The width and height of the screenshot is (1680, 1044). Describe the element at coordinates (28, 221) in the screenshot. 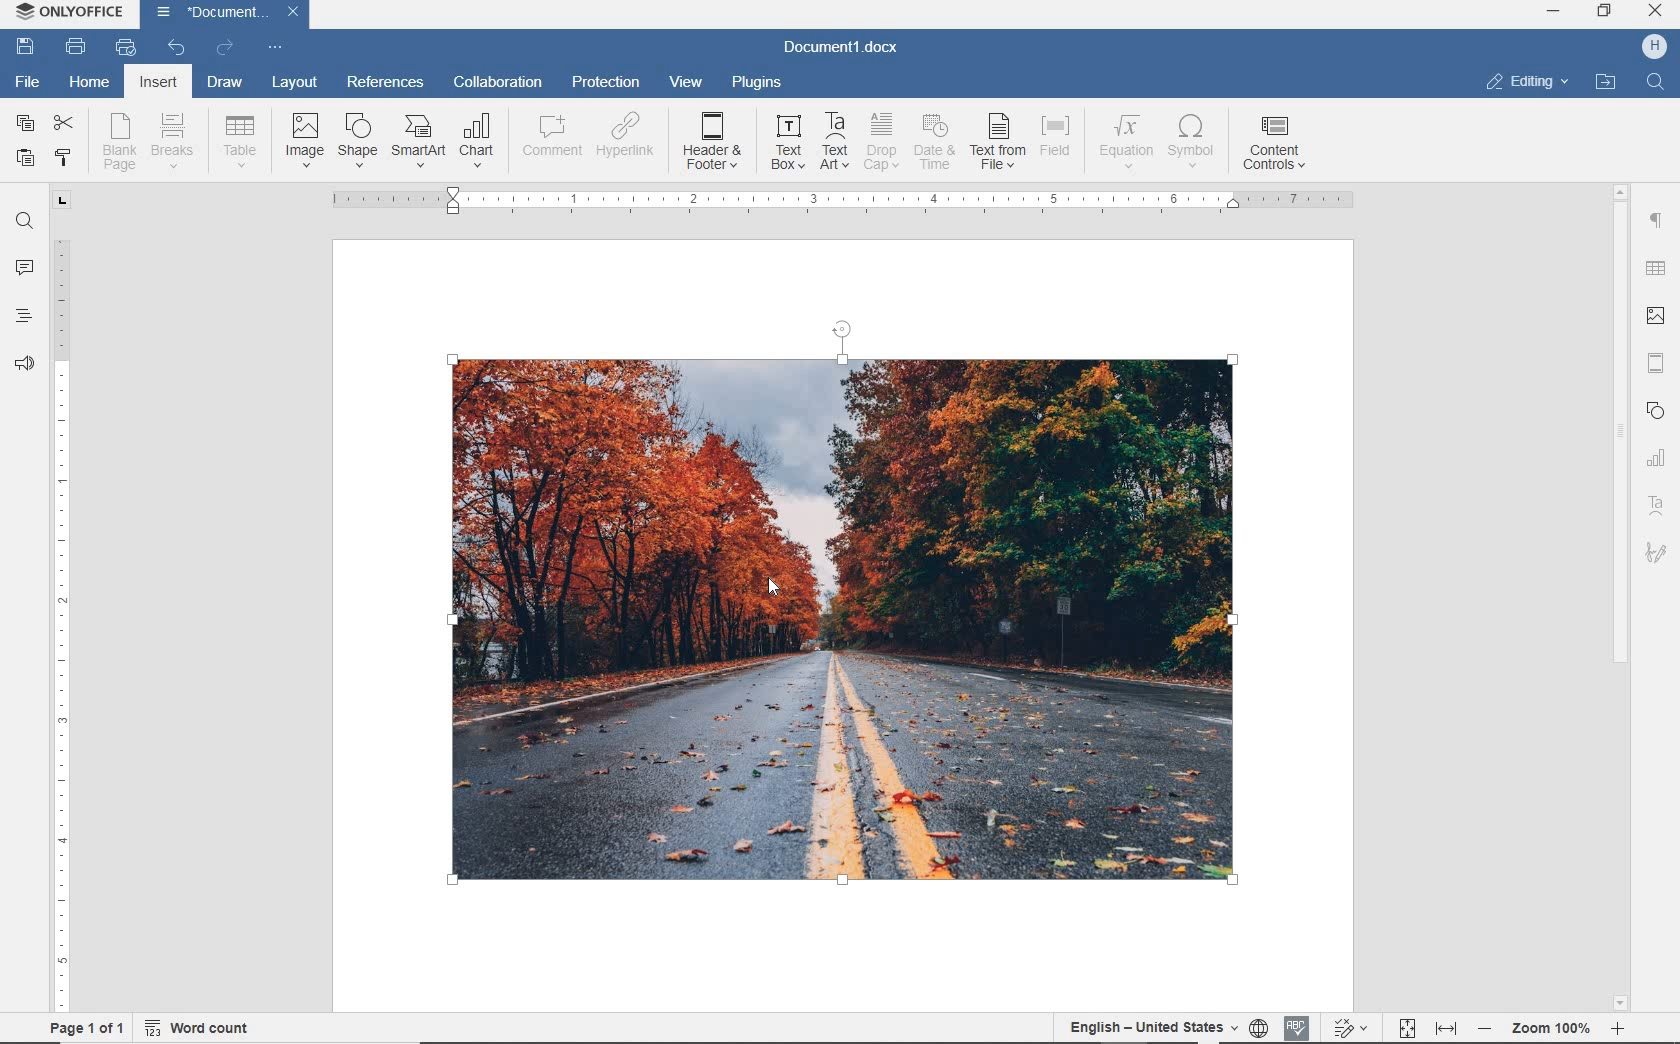

I see `find and replace` at that location.